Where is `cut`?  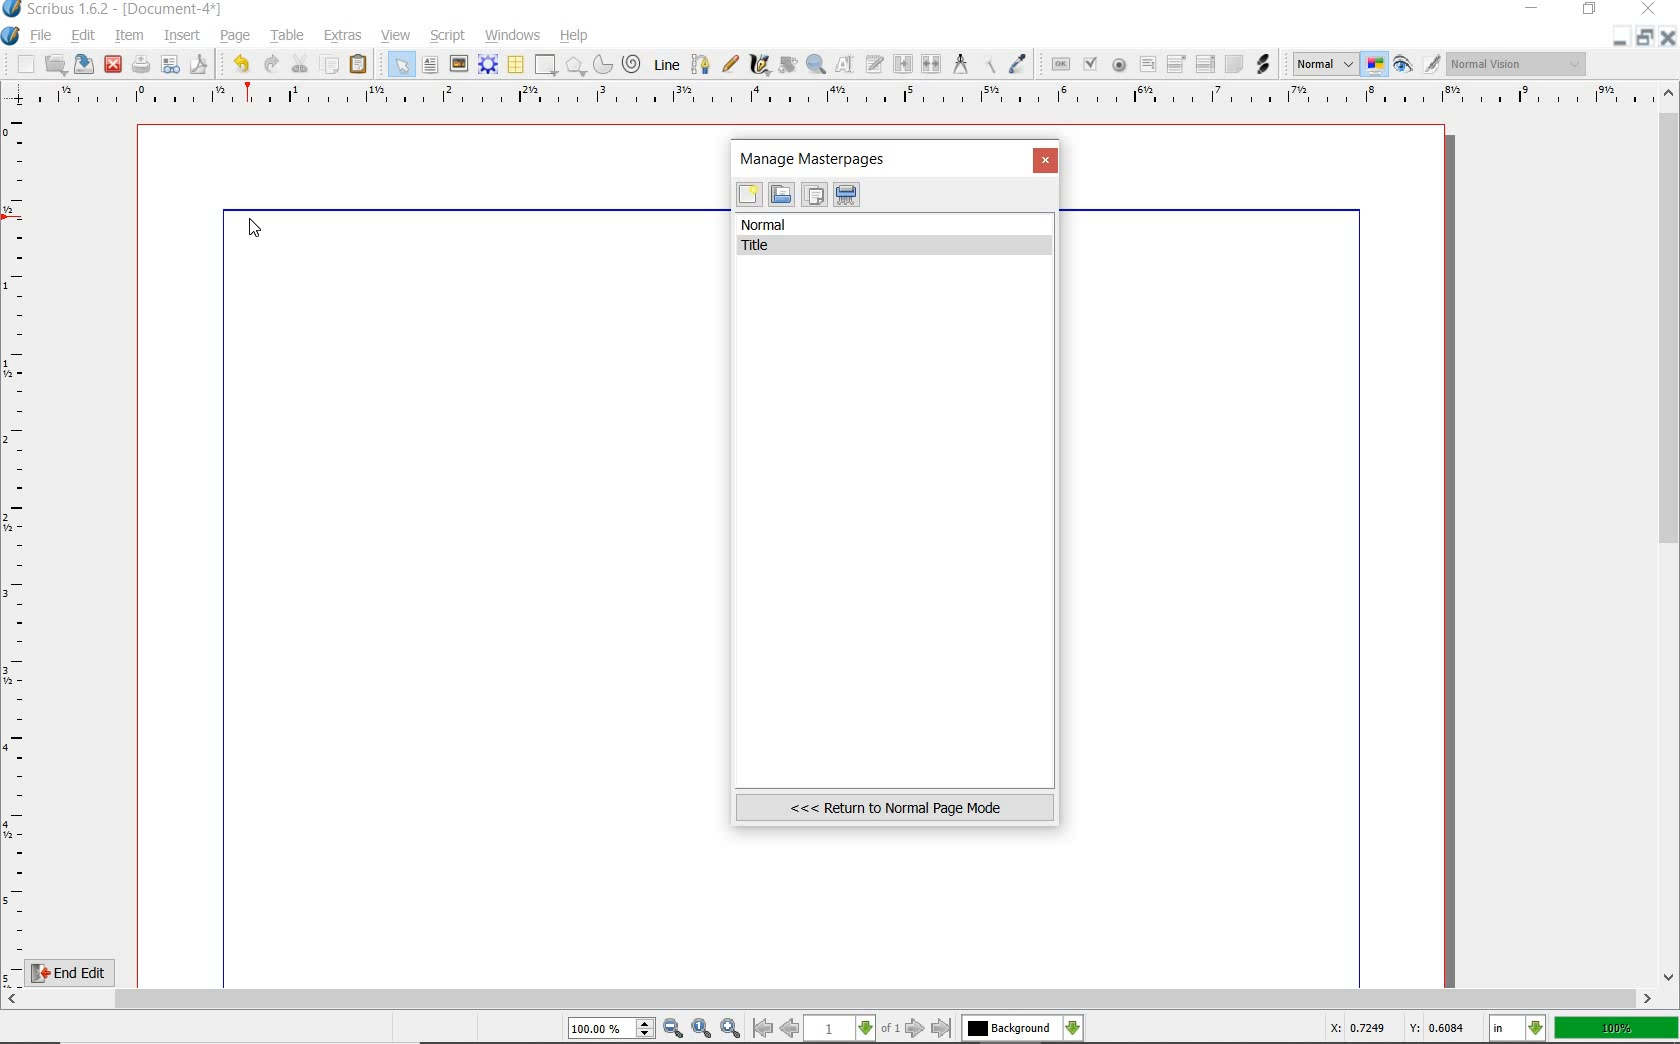 cut is located at coordinates (300, 63).